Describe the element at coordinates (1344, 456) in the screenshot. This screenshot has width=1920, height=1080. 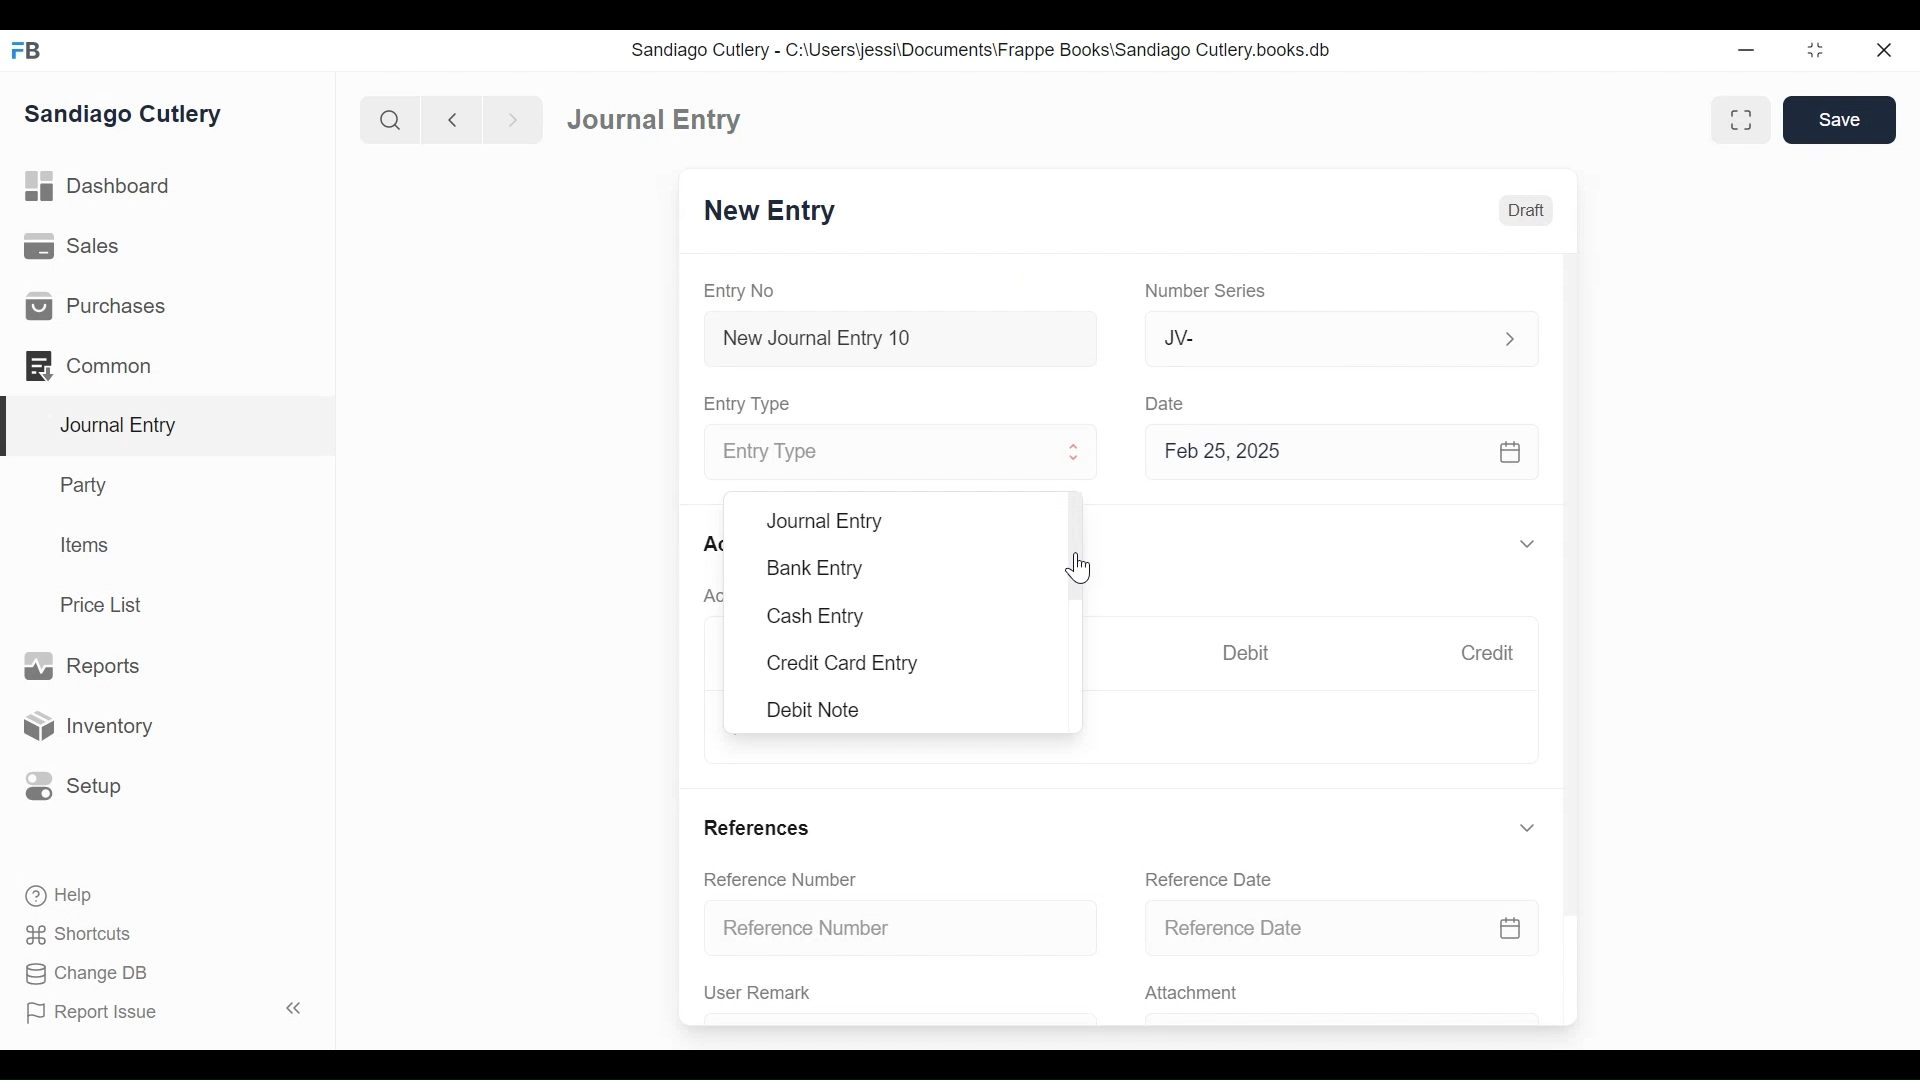
I see `Feb 25, 2025` at that location.